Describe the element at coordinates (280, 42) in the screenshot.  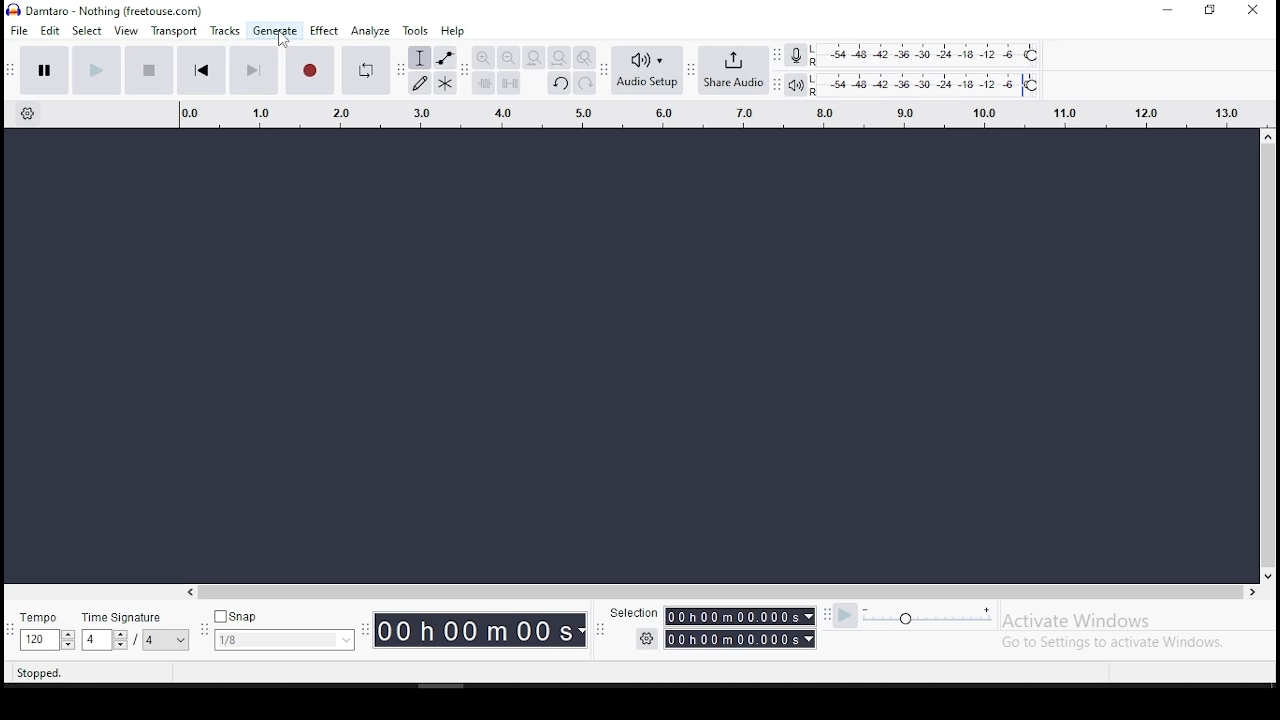
I see `cursor` at that location.